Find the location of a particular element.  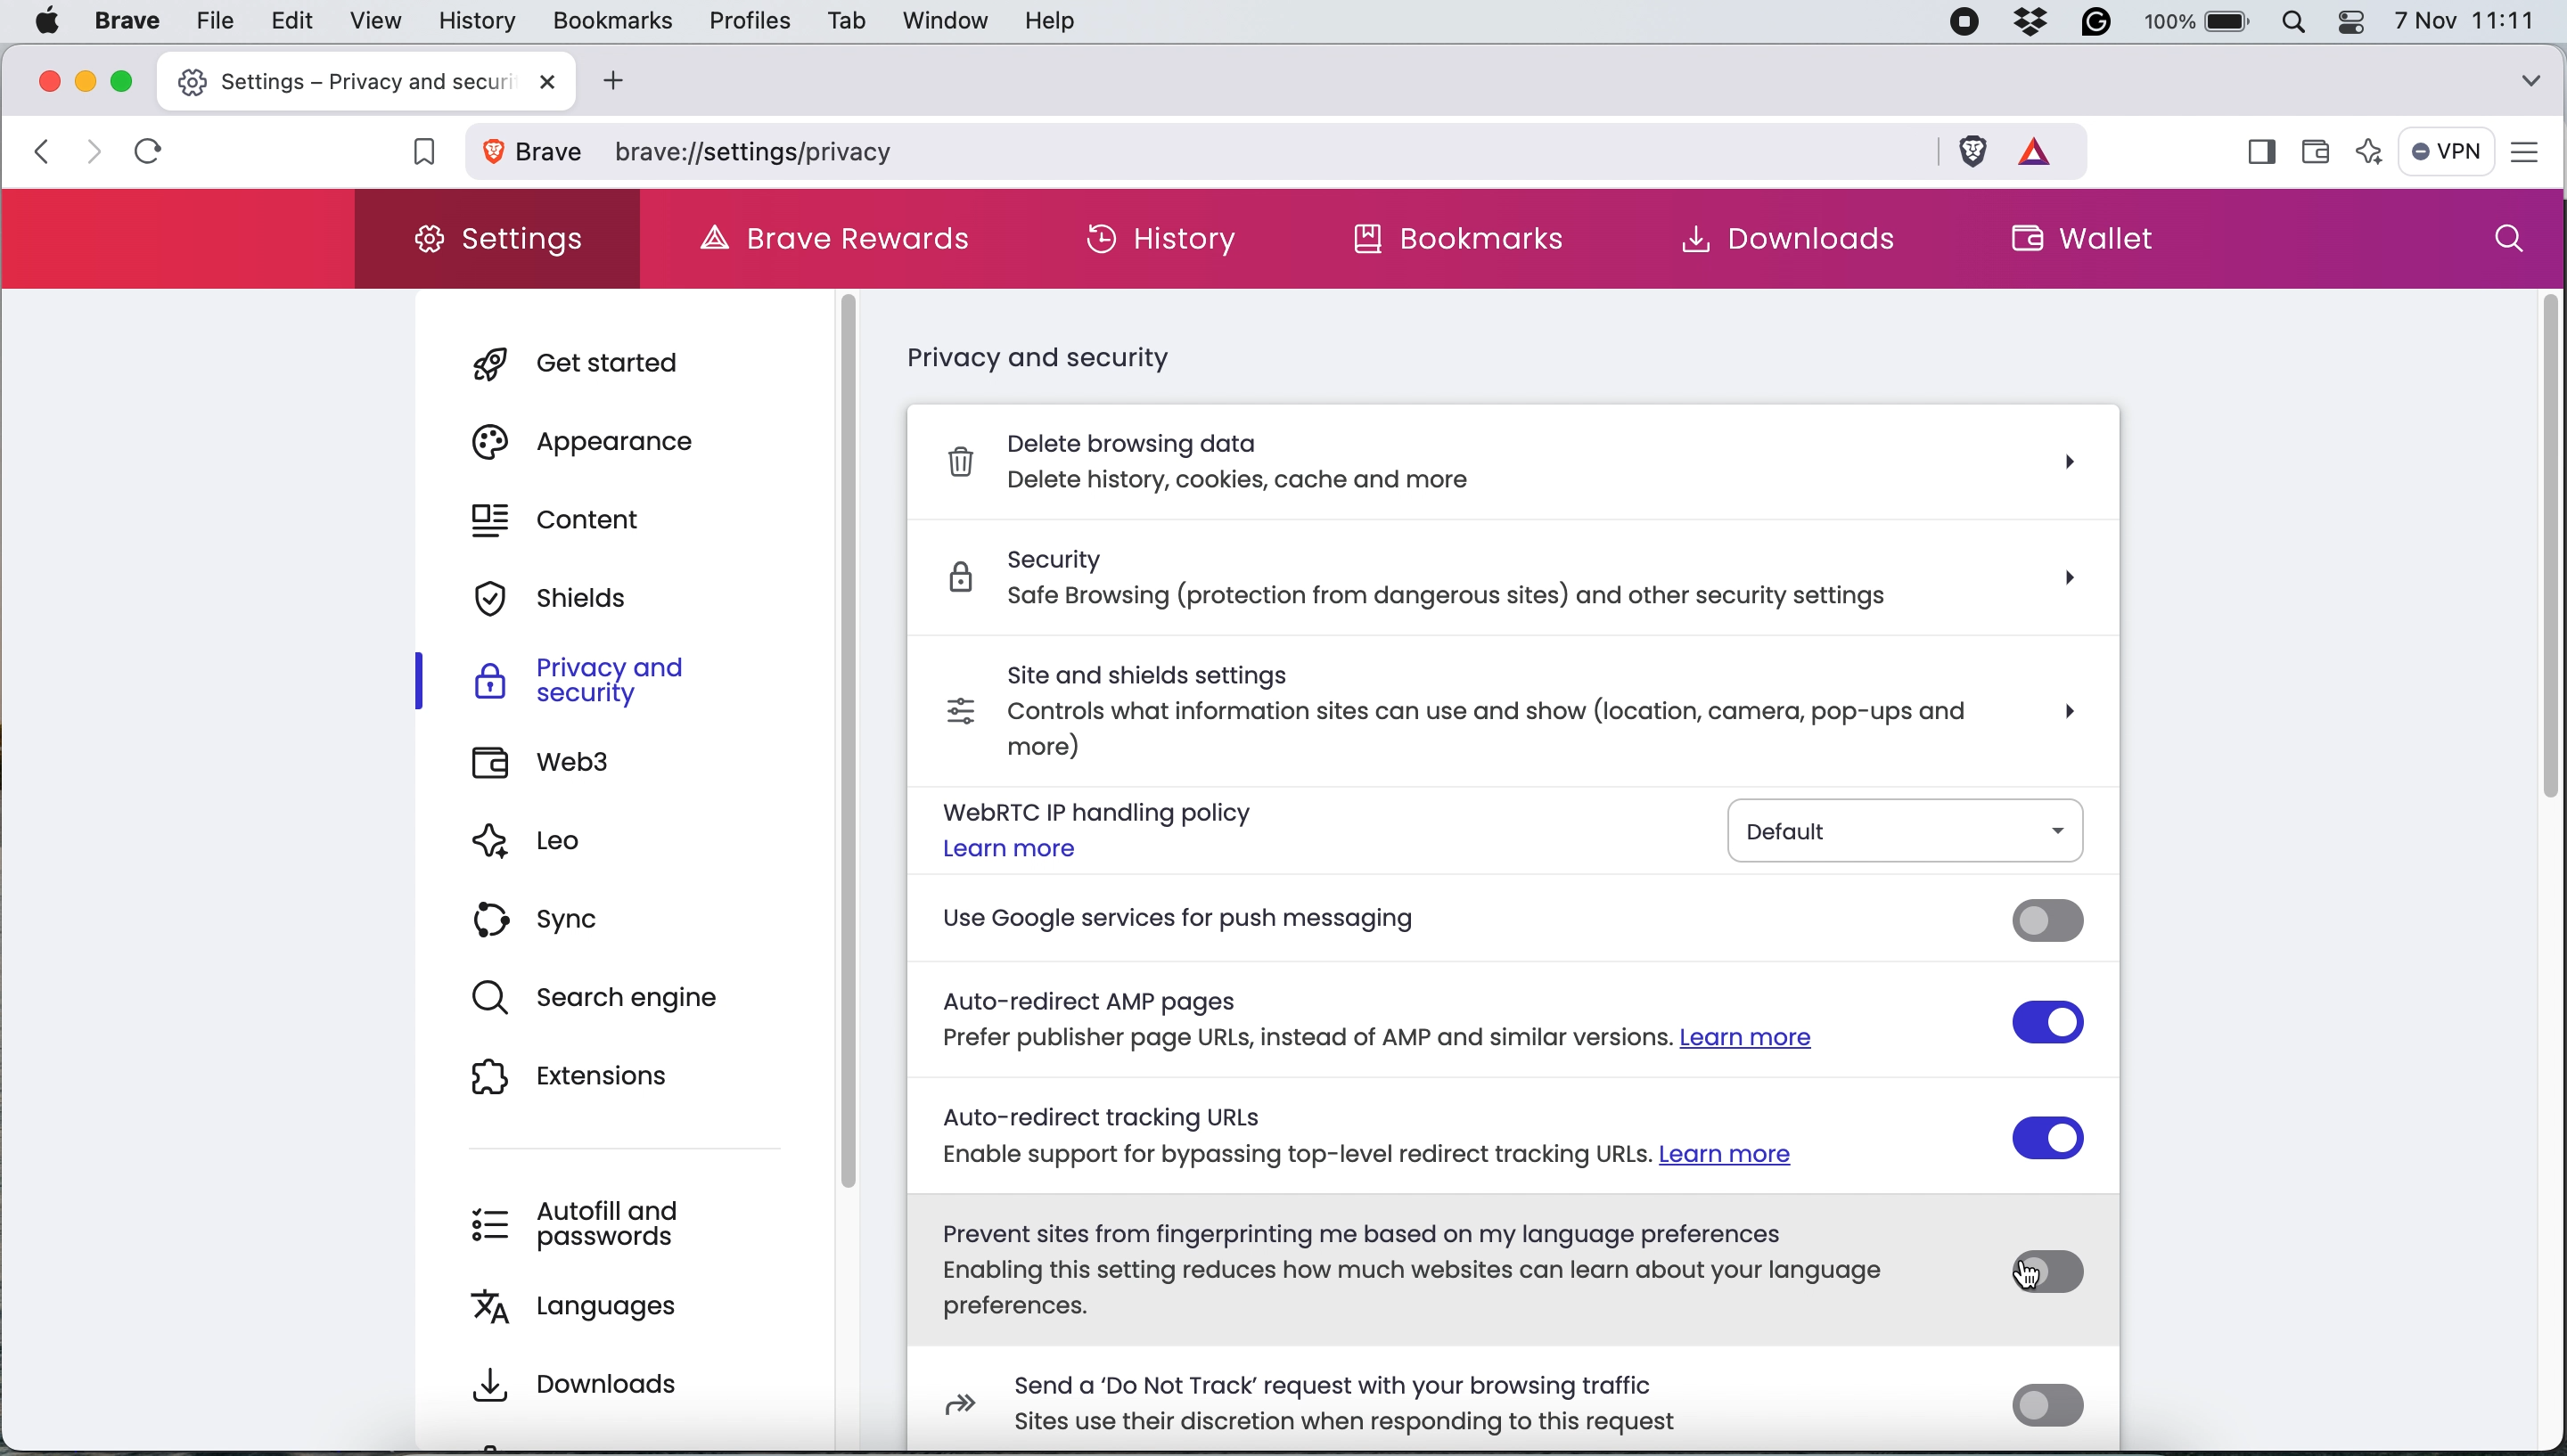

sync is located at coordinates (547, 920).